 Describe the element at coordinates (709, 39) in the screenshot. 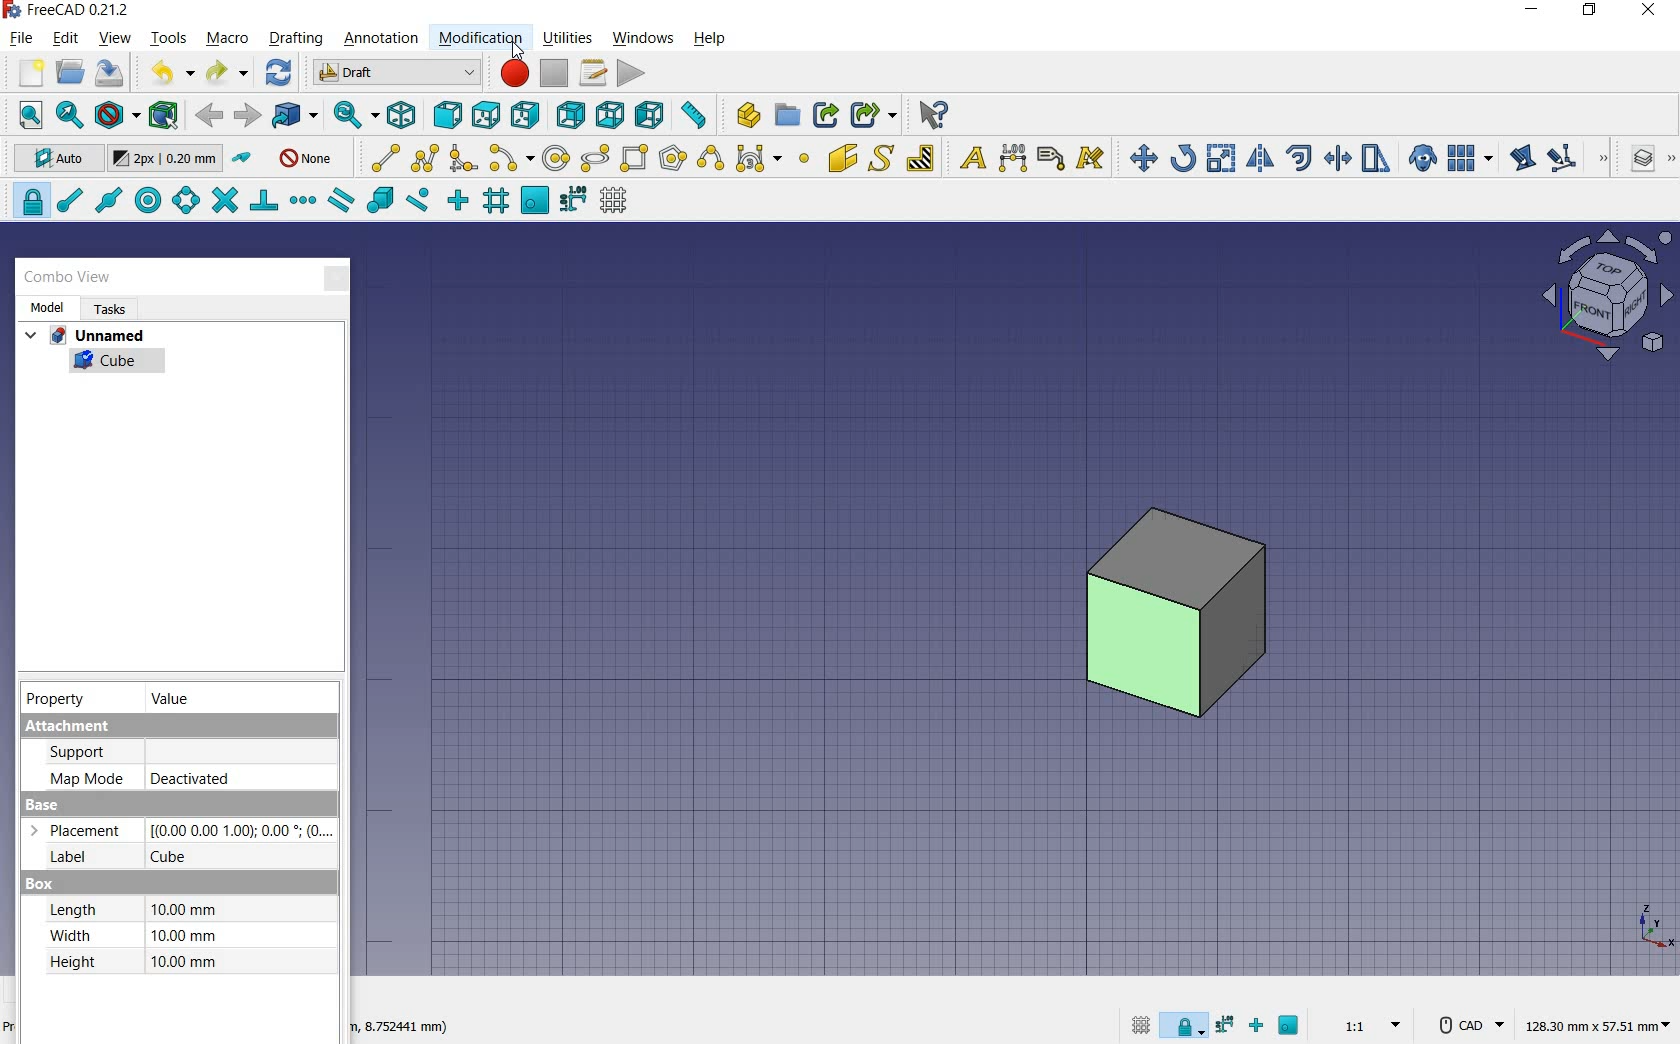

I see `help` at that location.